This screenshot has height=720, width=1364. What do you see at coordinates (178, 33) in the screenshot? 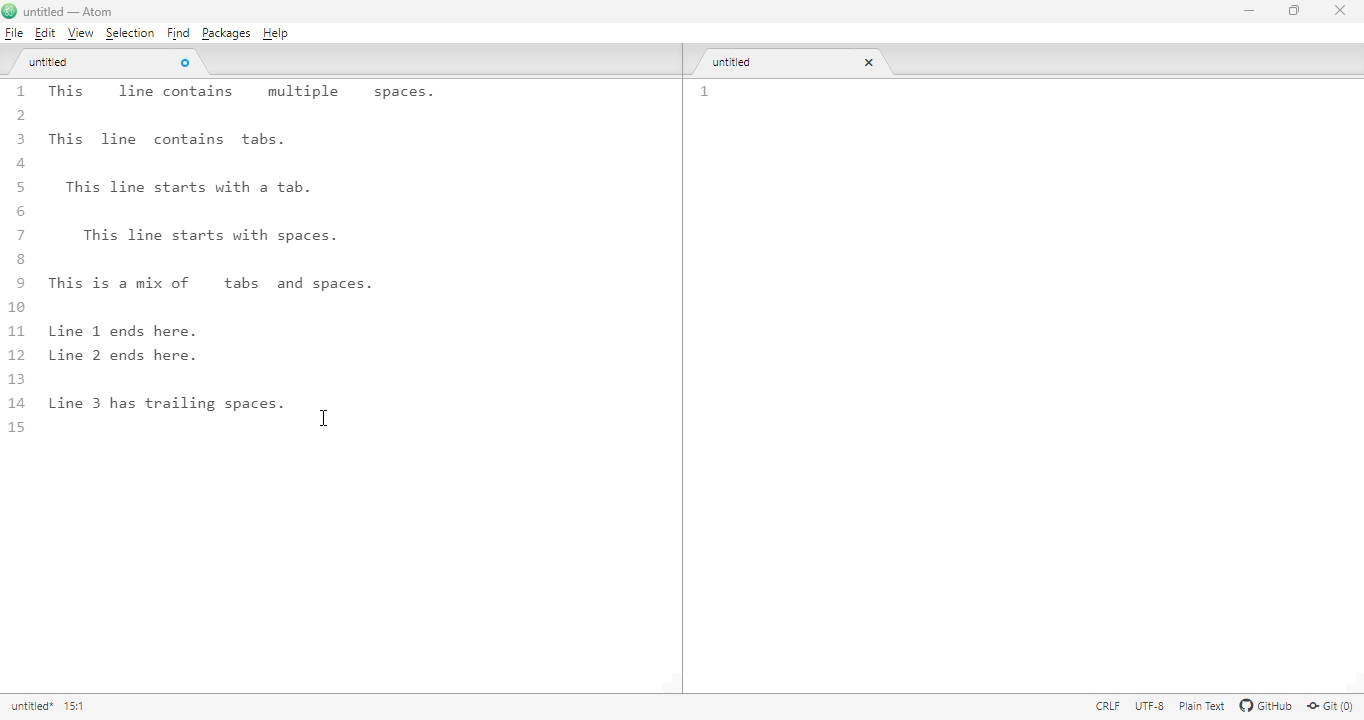
I see `find` at bounding box center [178, 33].